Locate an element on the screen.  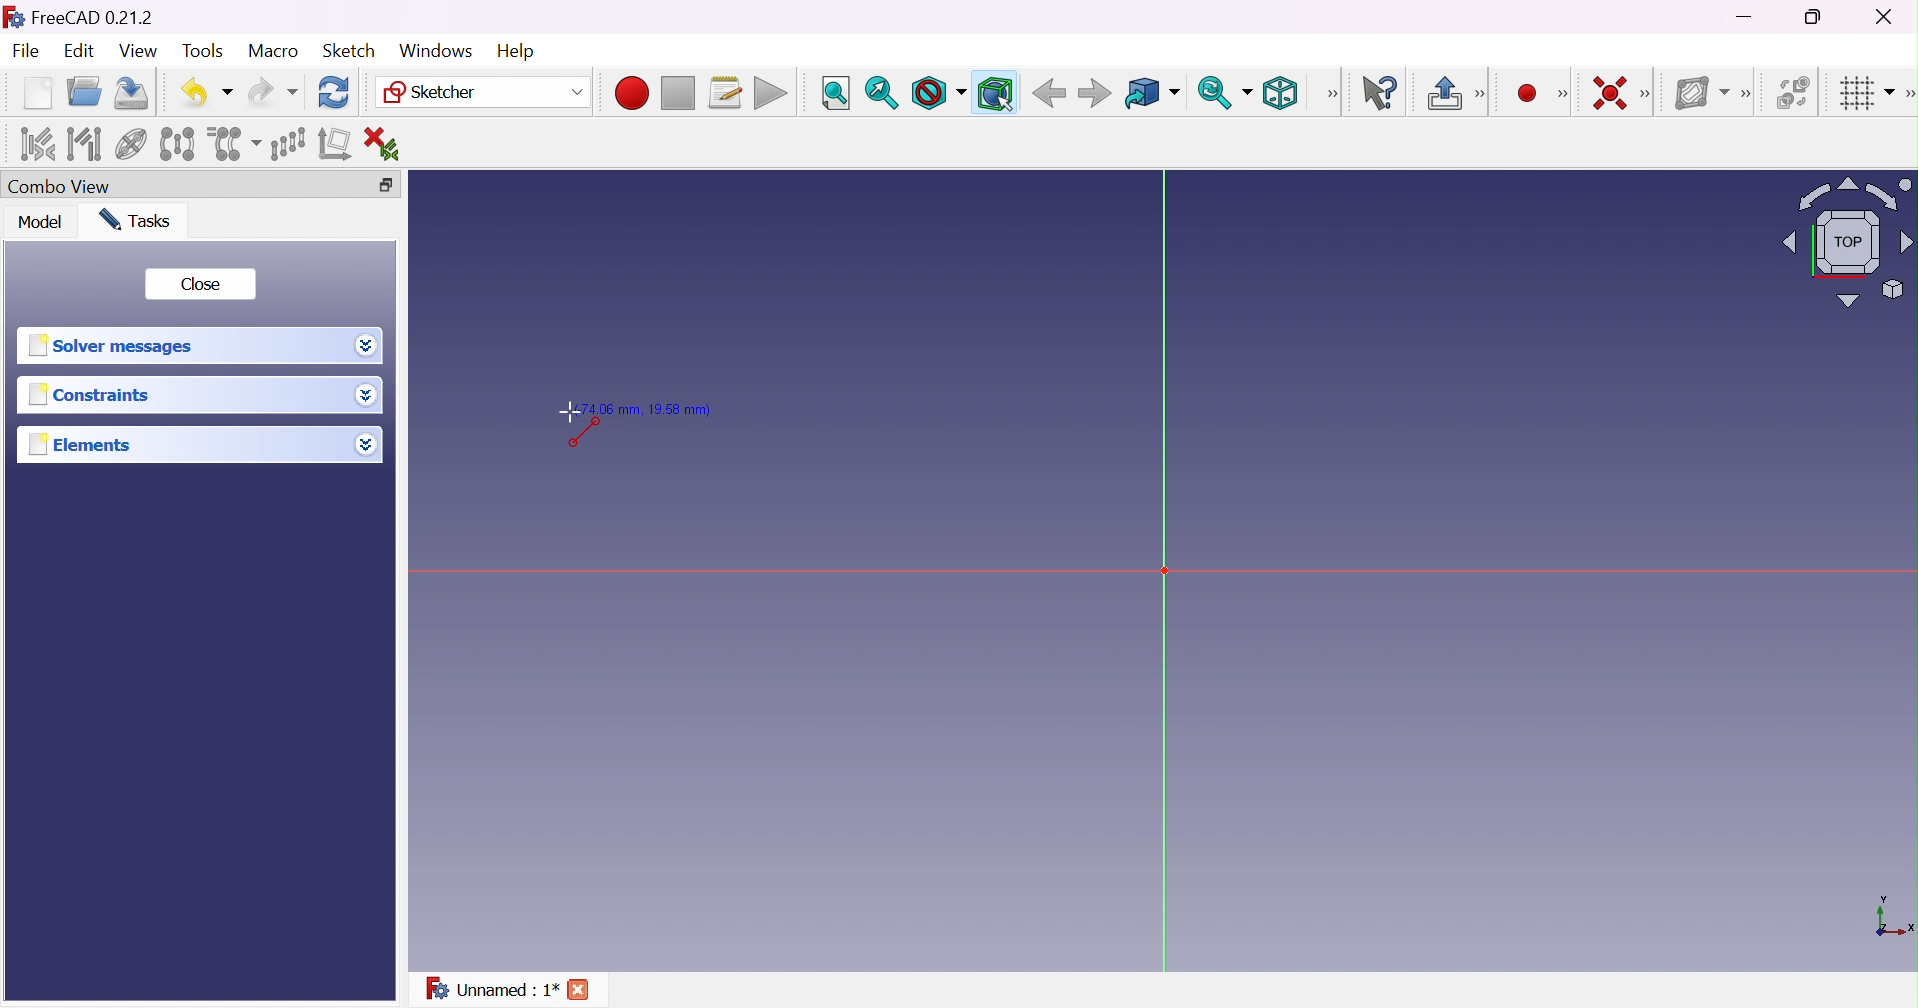
Help is located at coordinates (515, 49).